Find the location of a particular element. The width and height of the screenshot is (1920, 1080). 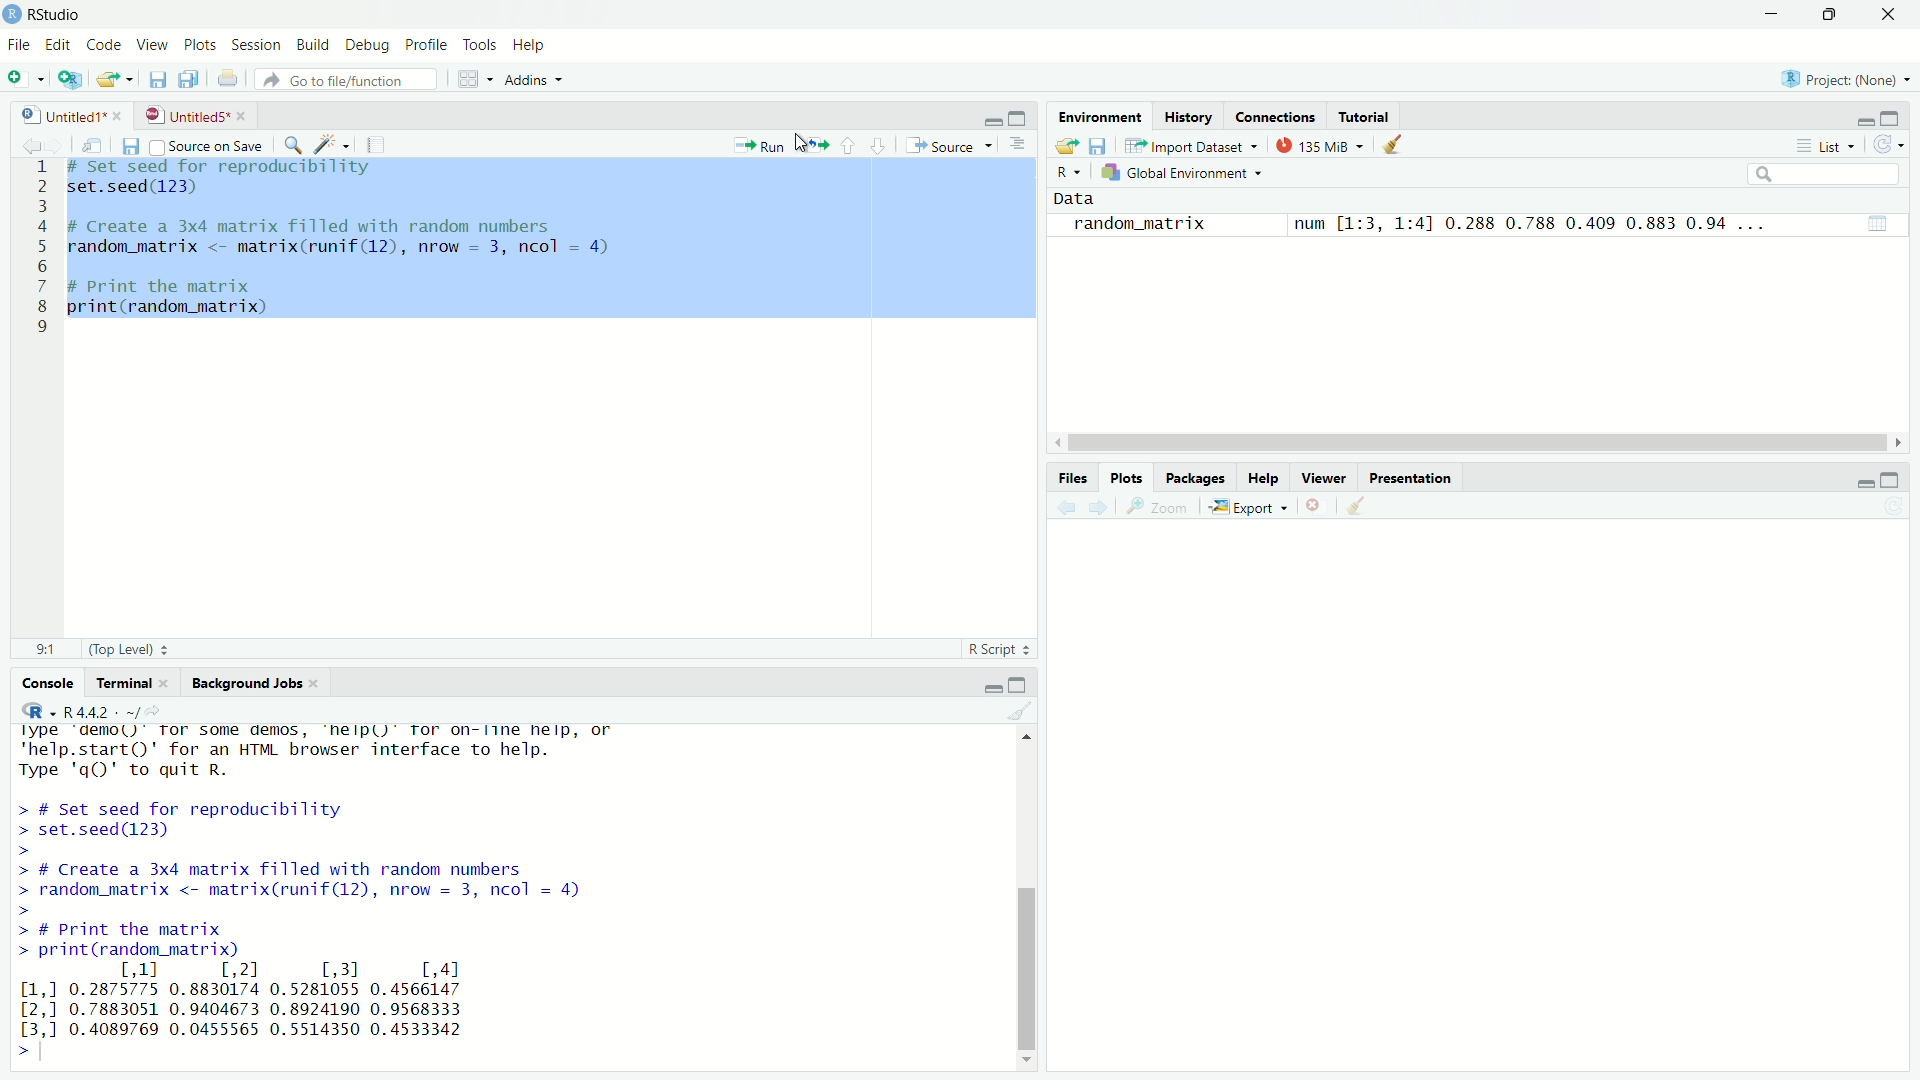

export is located at coordinates (113, 78).